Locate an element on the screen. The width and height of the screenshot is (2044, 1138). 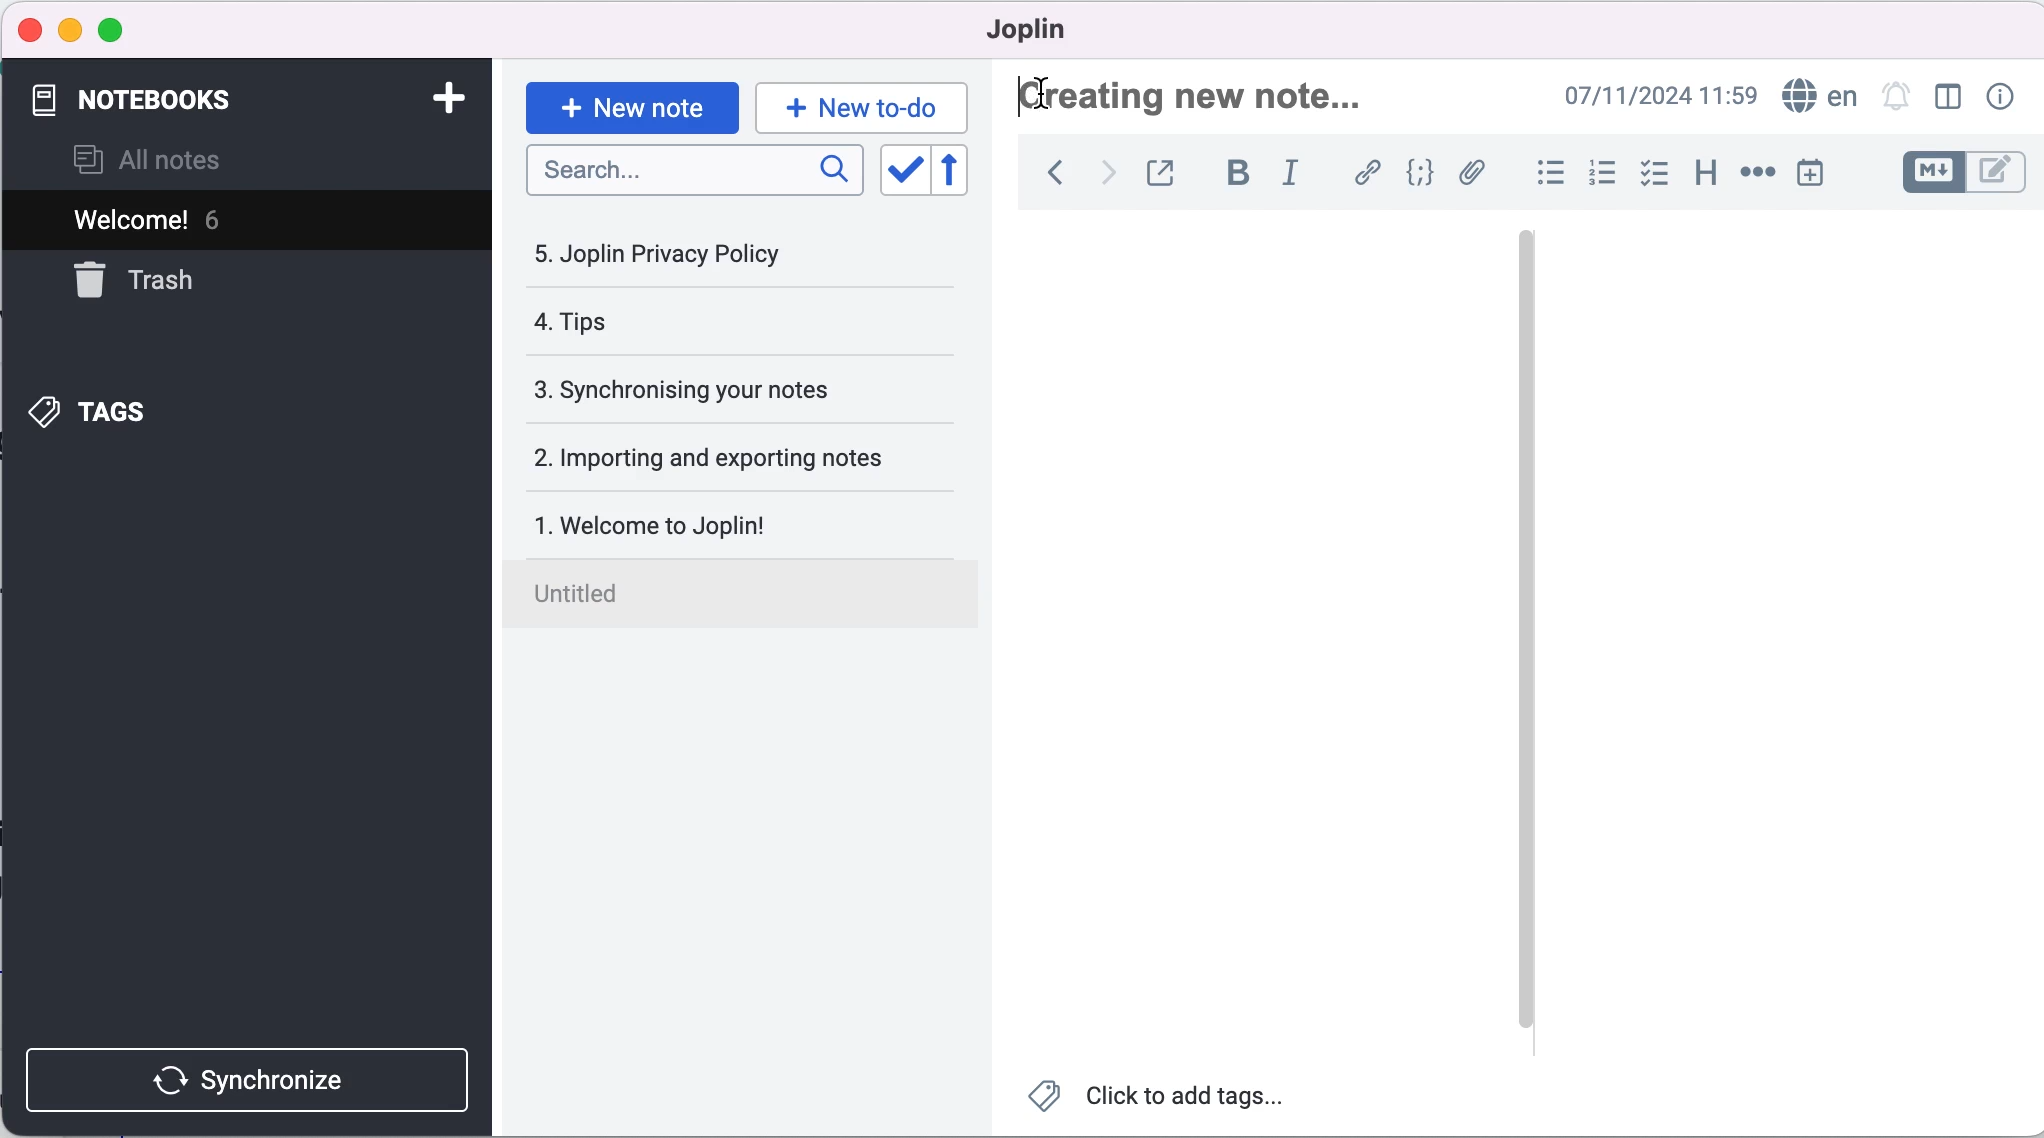
add note is located at coordinates (438, 97).